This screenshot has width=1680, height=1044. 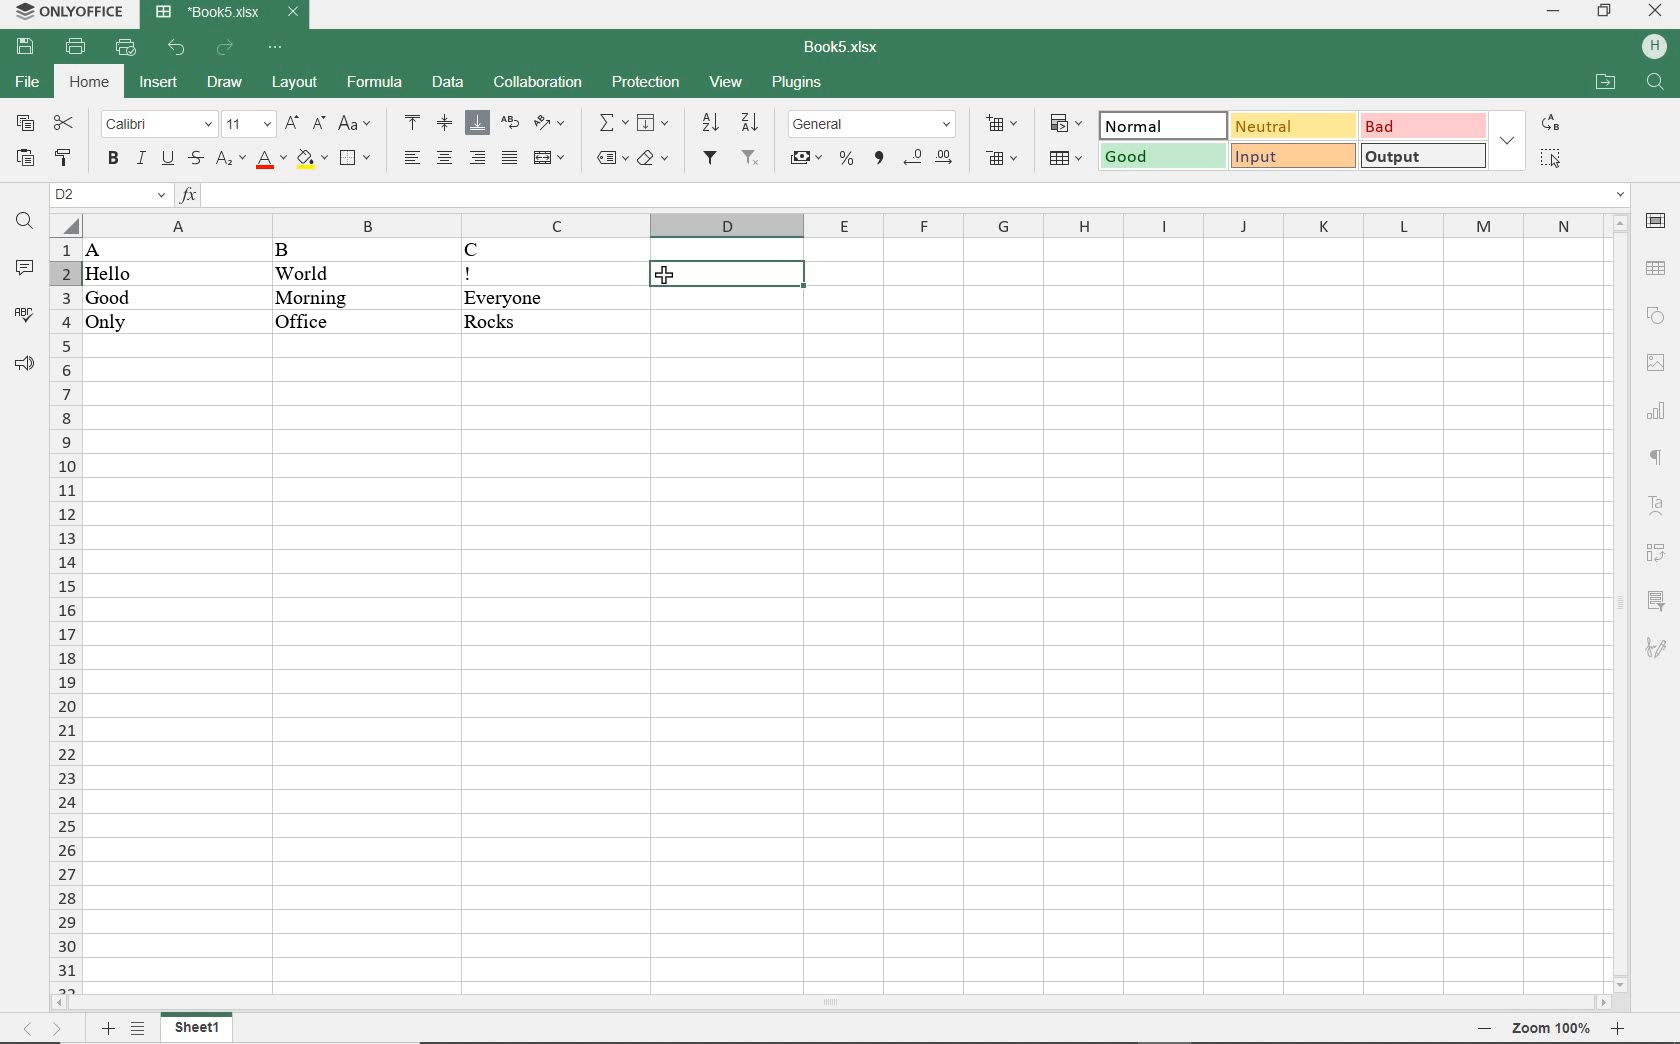 I want to click on align top, so click(x=414, y=124).